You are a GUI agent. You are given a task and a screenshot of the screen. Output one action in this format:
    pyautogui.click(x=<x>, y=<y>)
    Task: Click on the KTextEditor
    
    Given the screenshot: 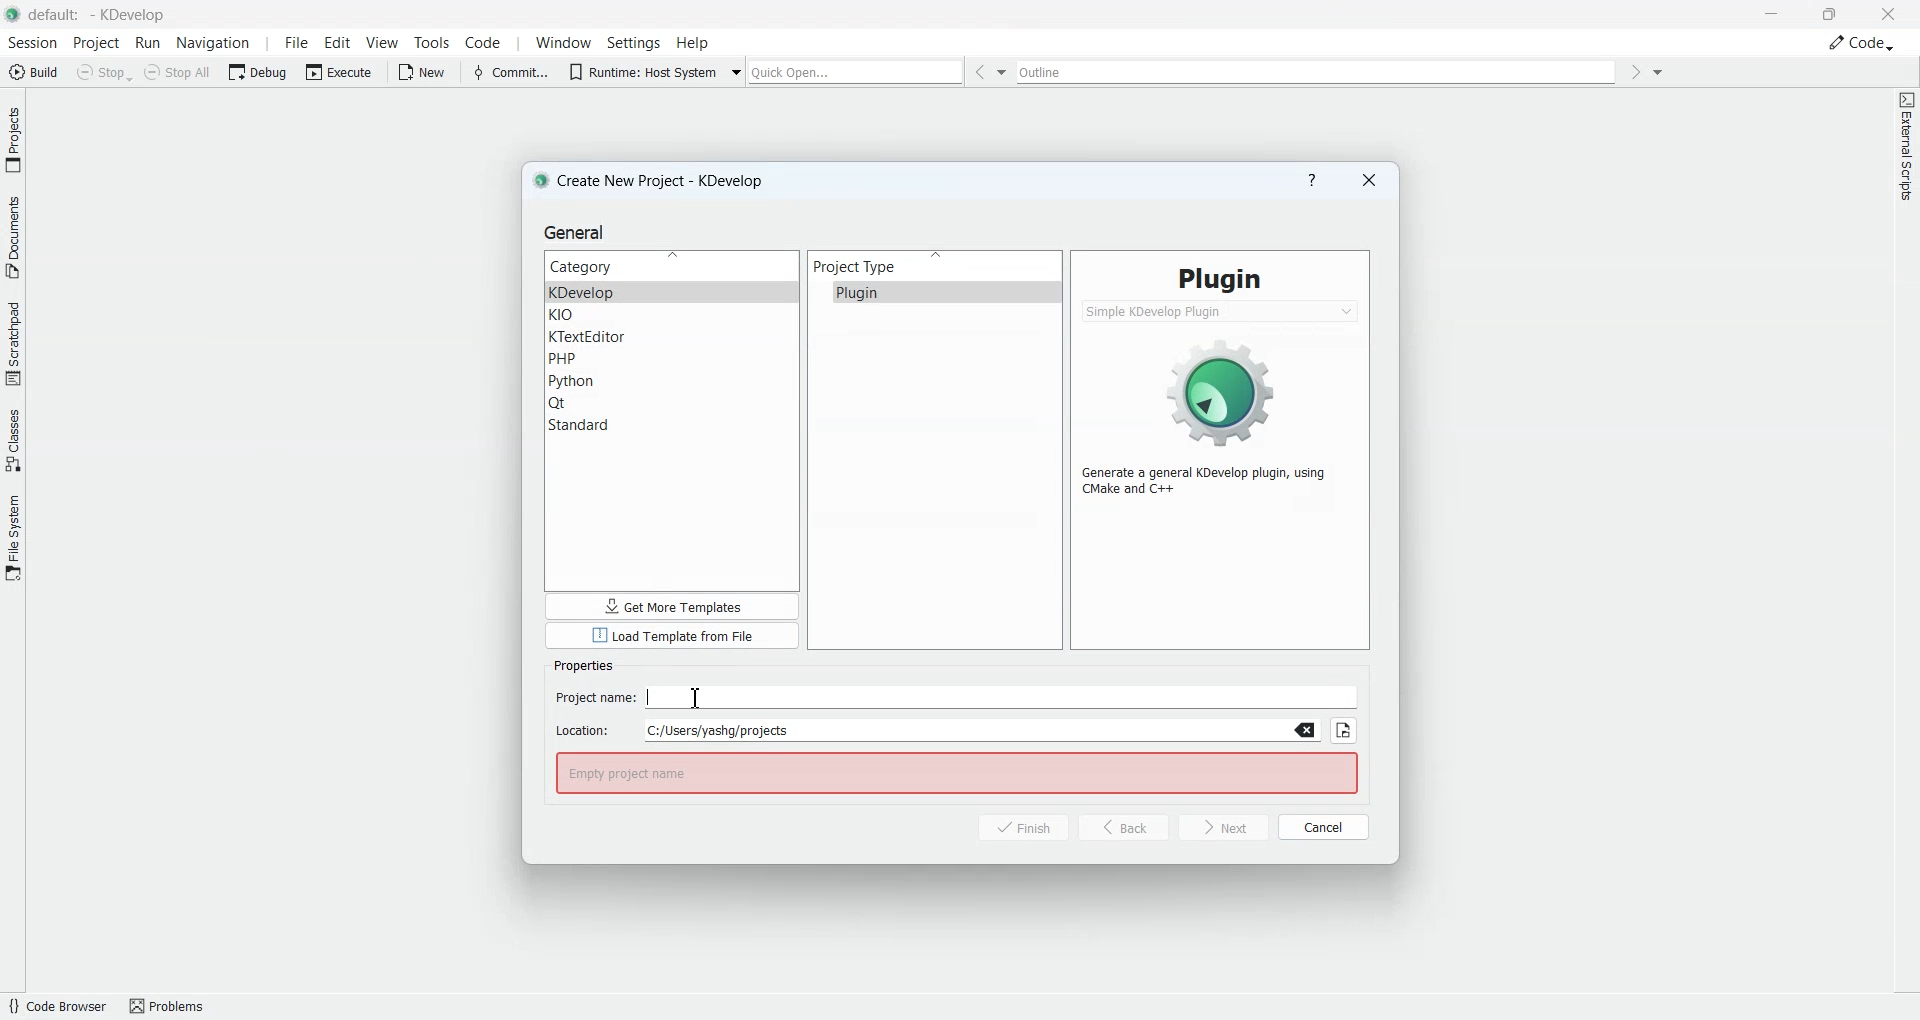 What is the action you would take?
    pyautogui.click(x=672, y=337)
    